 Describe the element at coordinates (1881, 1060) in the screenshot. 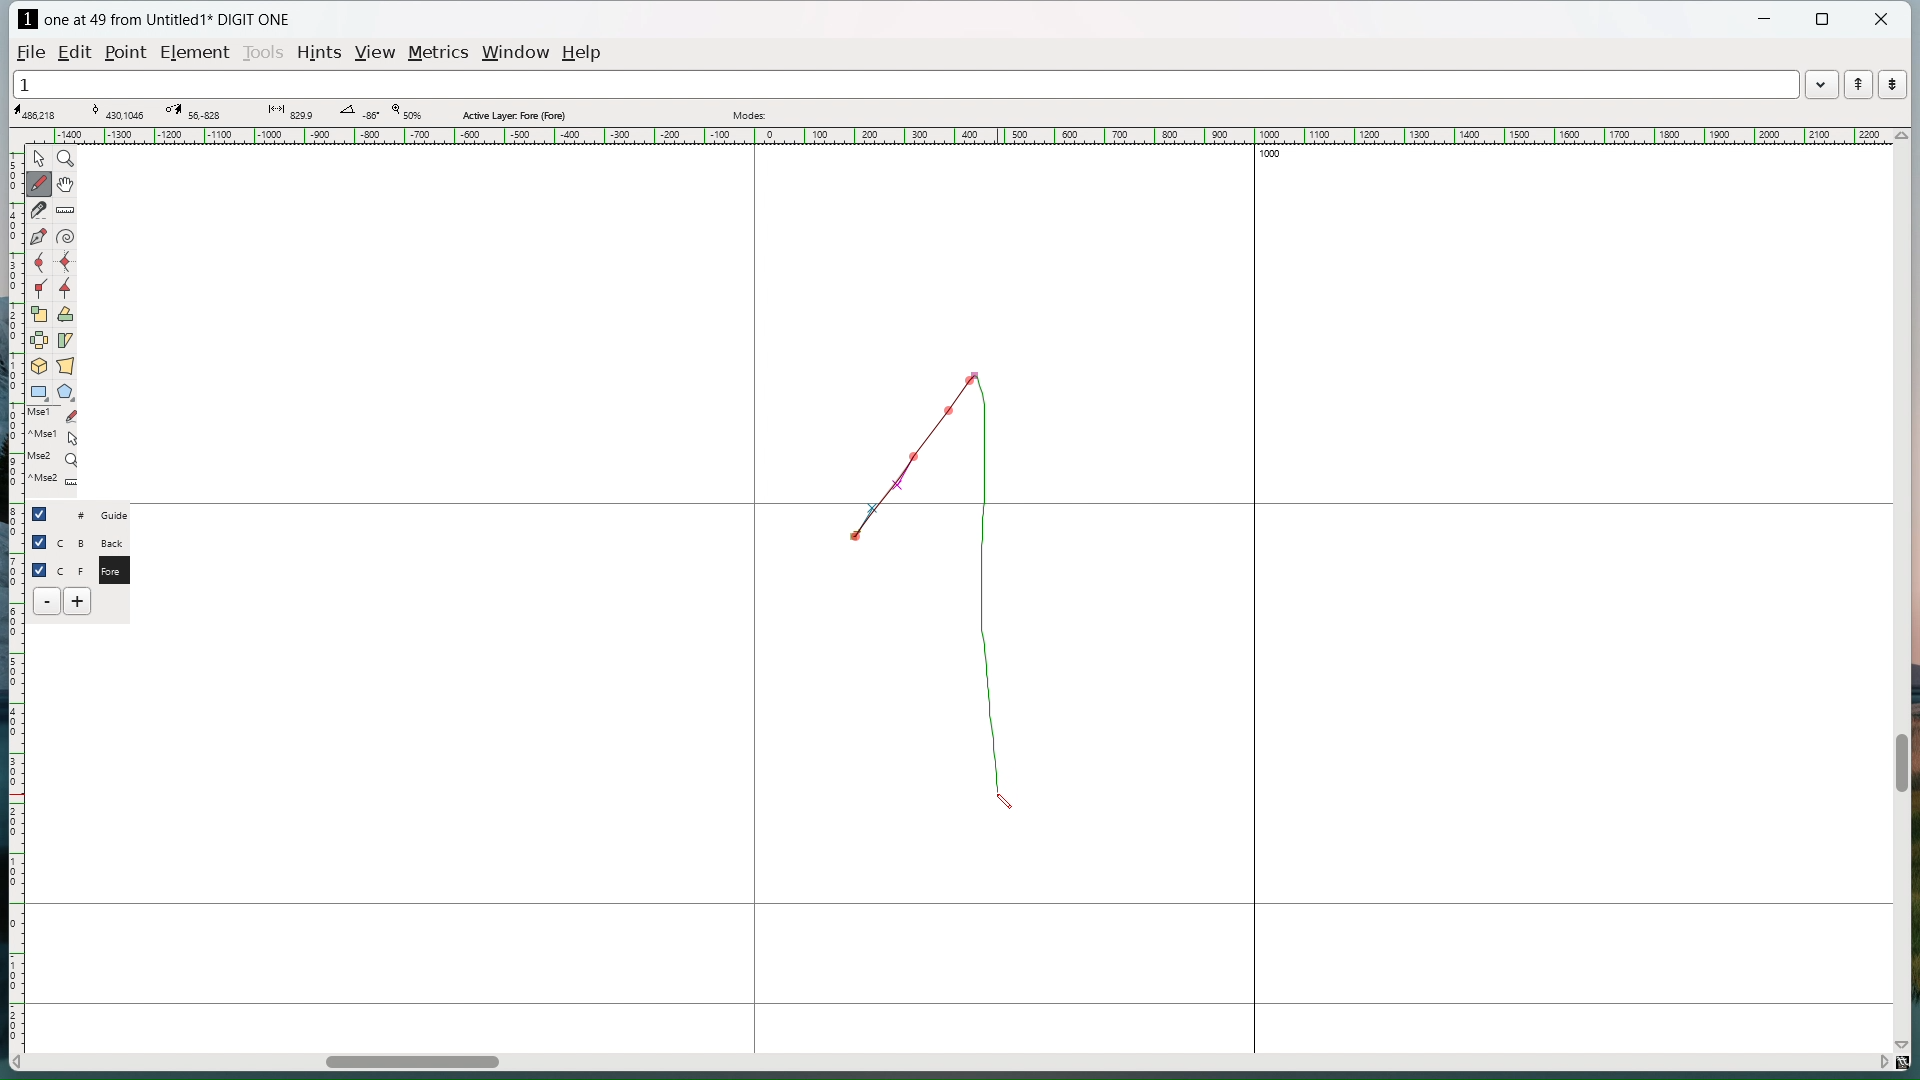

I see `scroll right` at that location.